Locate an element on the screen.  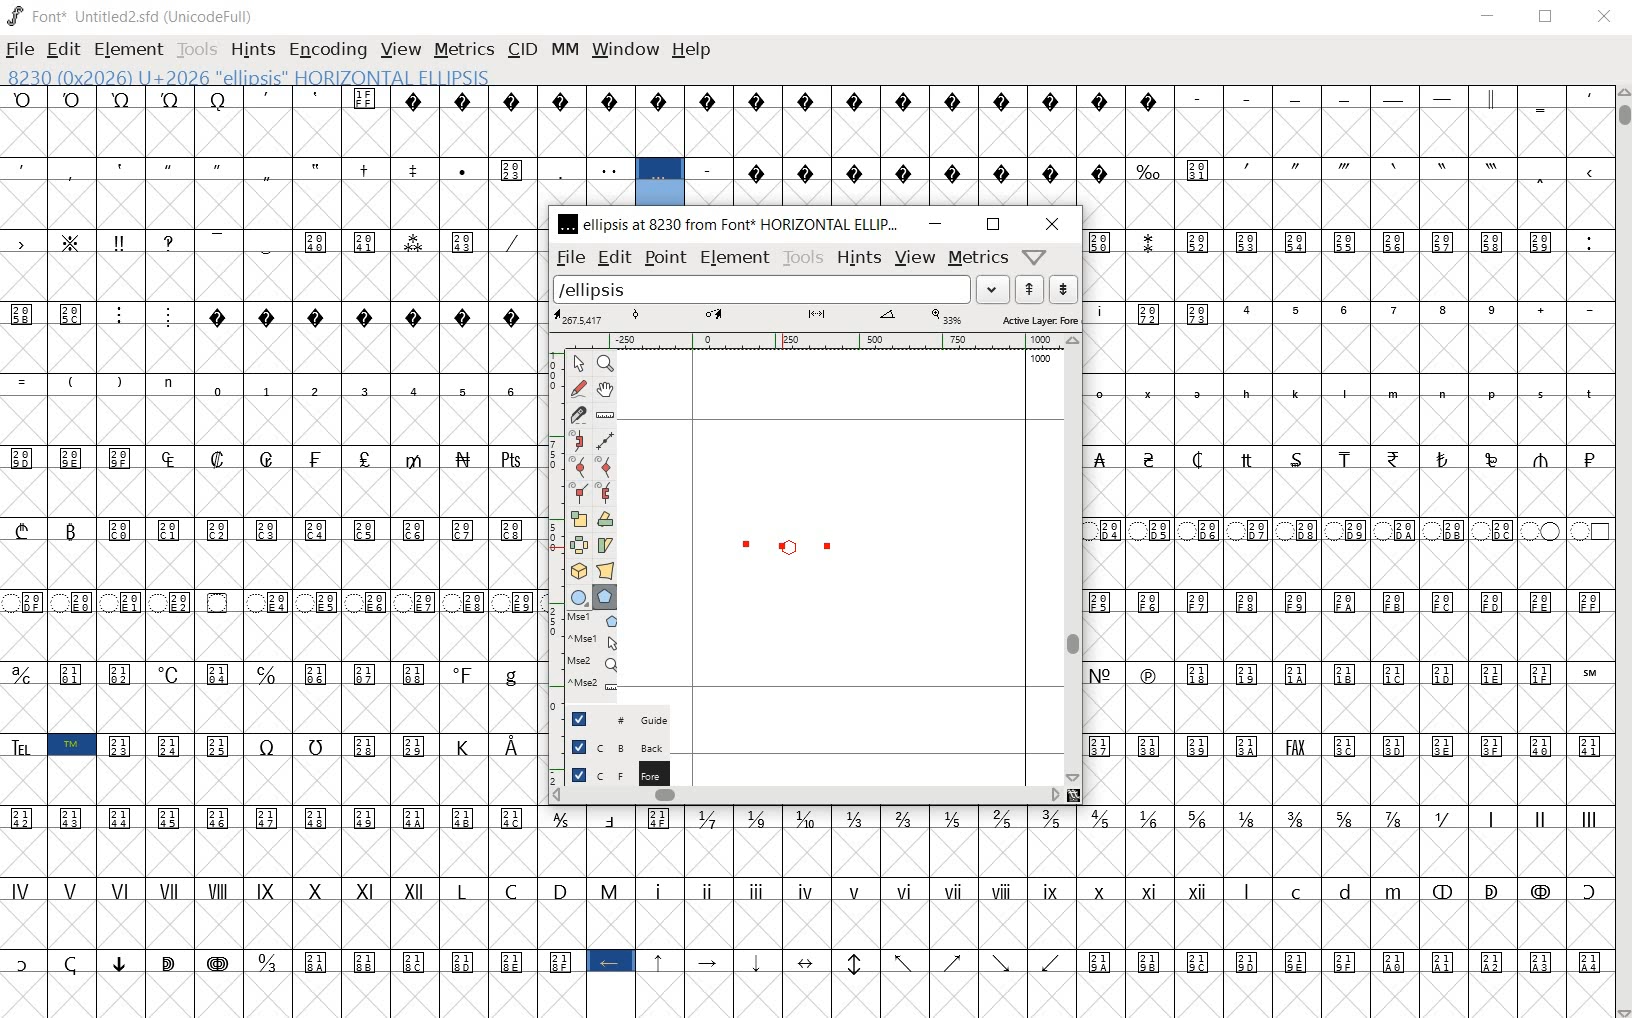
ELEMENT is located at coordinates (131, 49).